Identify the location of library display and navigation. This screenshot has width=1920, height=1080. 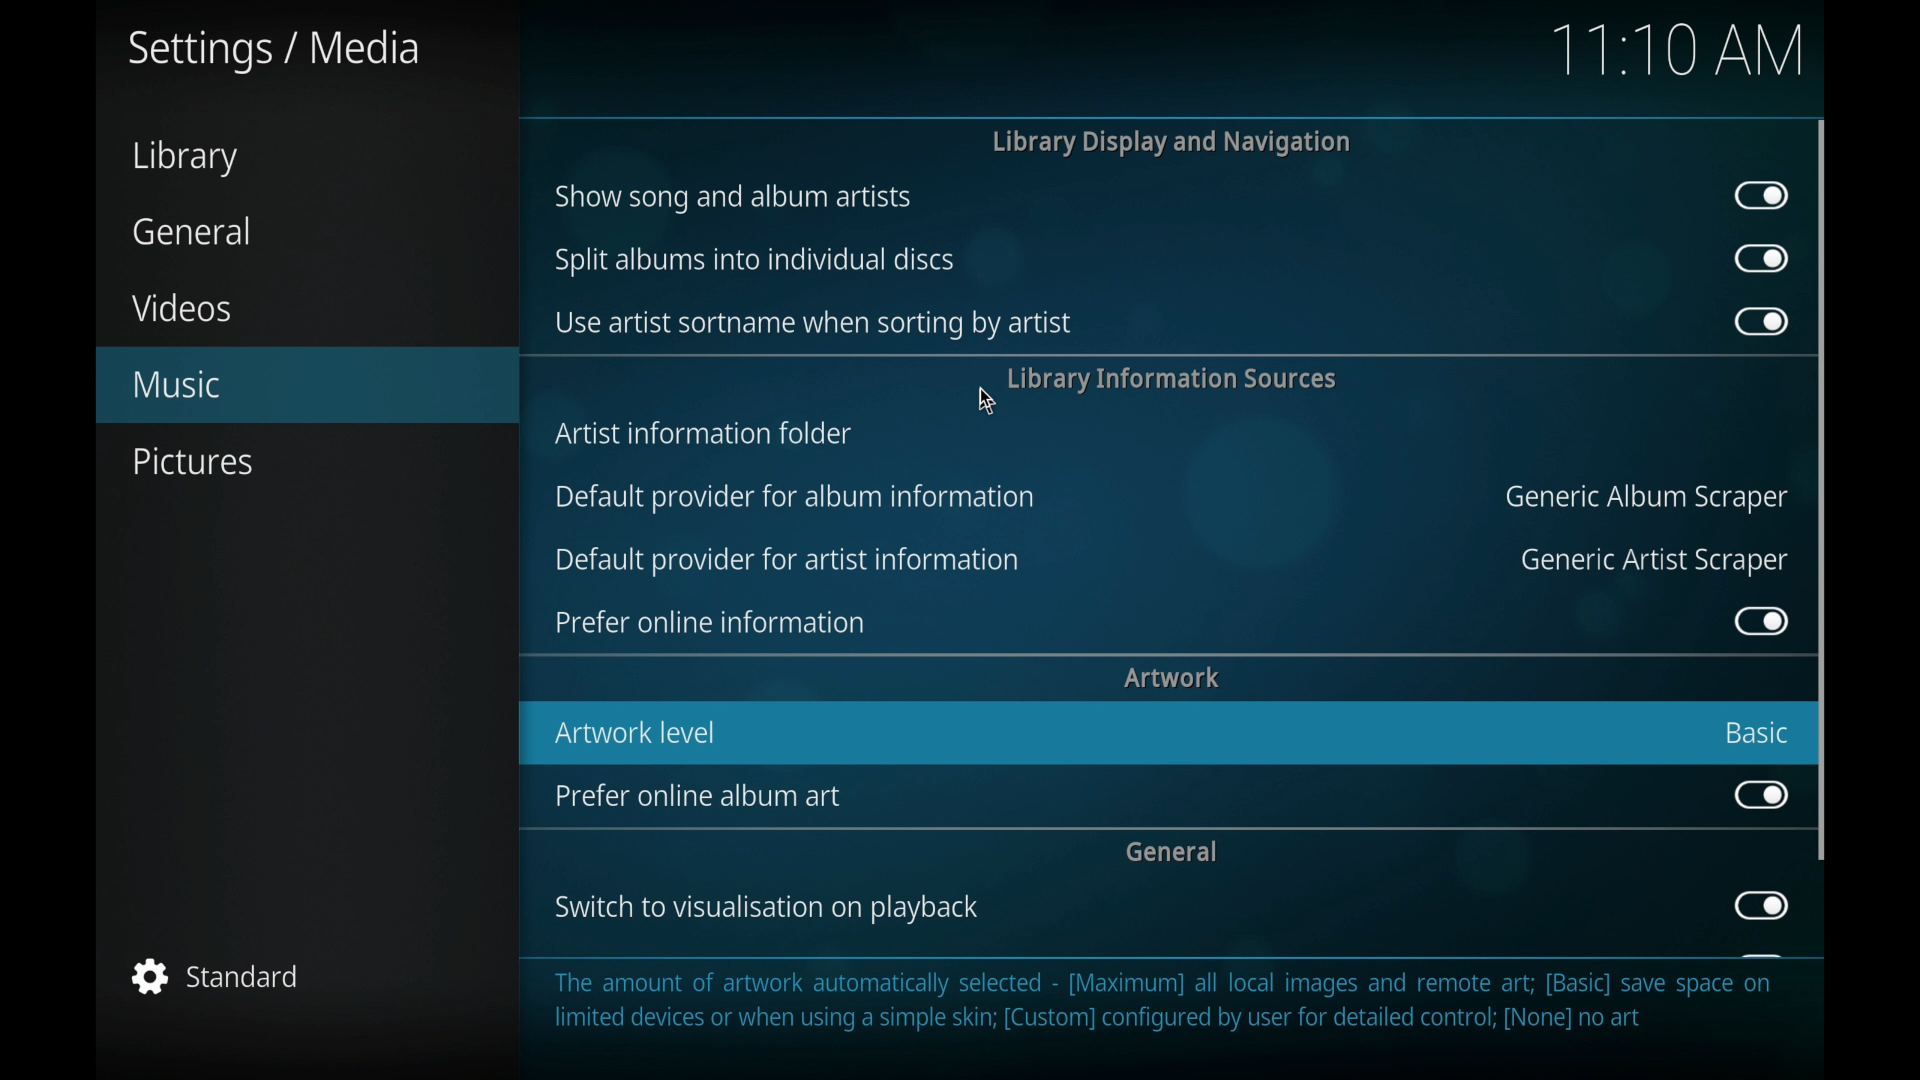
(1170, 142).